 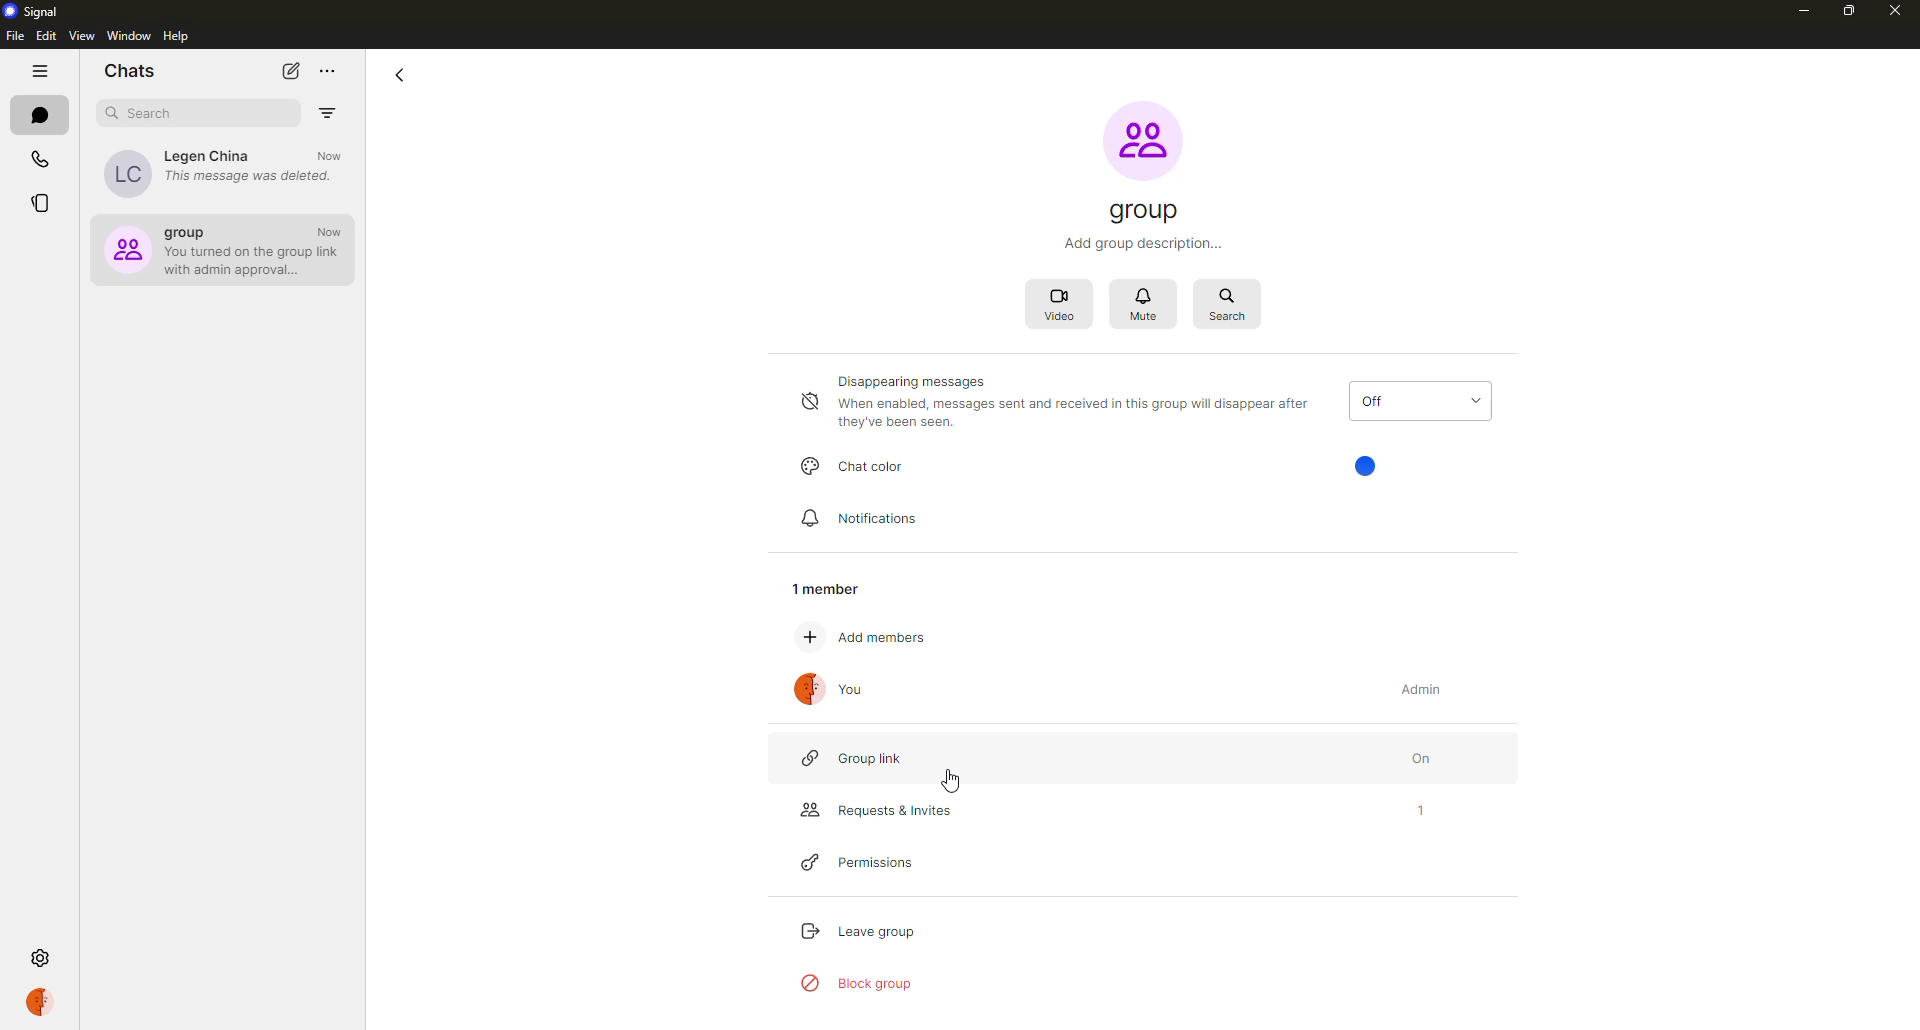 What do you see at coordinates (837, 690) in the screenshot?
I see `you` at bounding box center [837, 690].